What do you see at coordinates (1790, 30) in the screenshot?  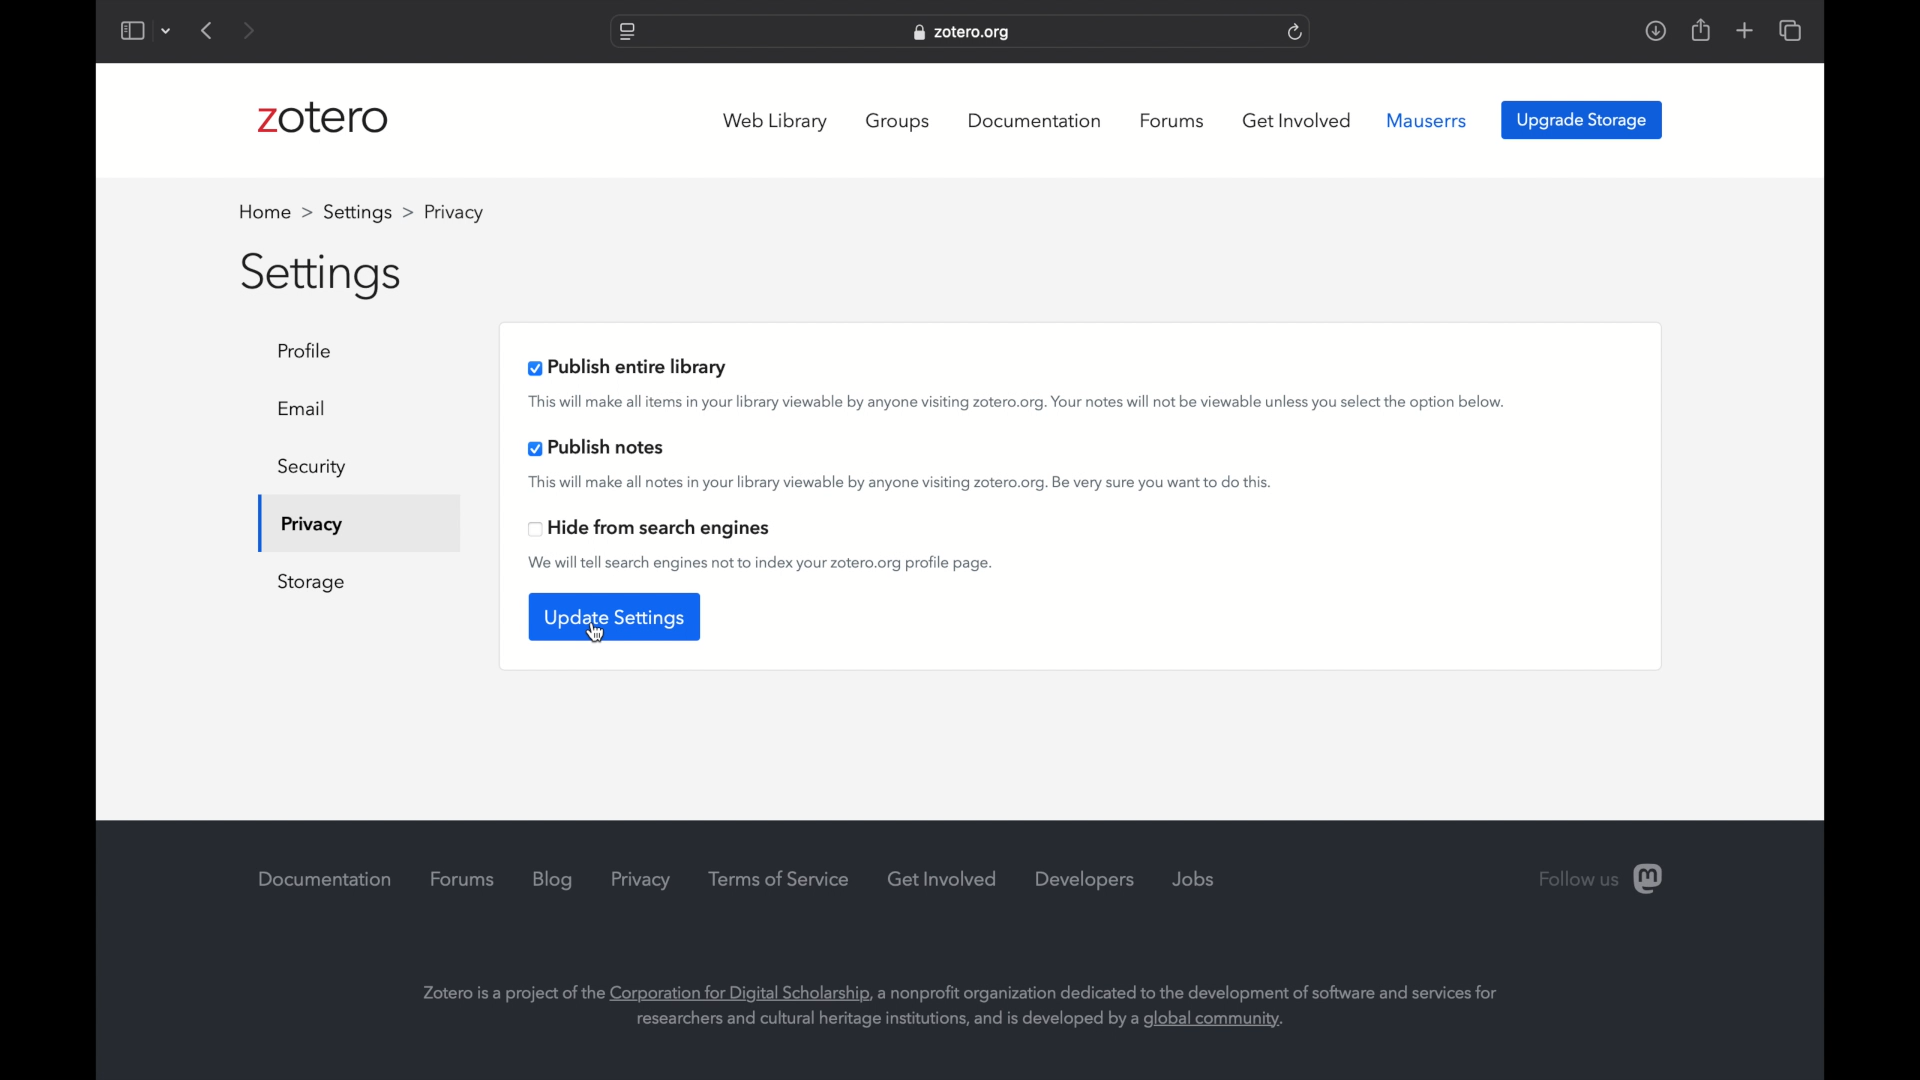 I see `show tab overview` at bounding box center [1790, 30].